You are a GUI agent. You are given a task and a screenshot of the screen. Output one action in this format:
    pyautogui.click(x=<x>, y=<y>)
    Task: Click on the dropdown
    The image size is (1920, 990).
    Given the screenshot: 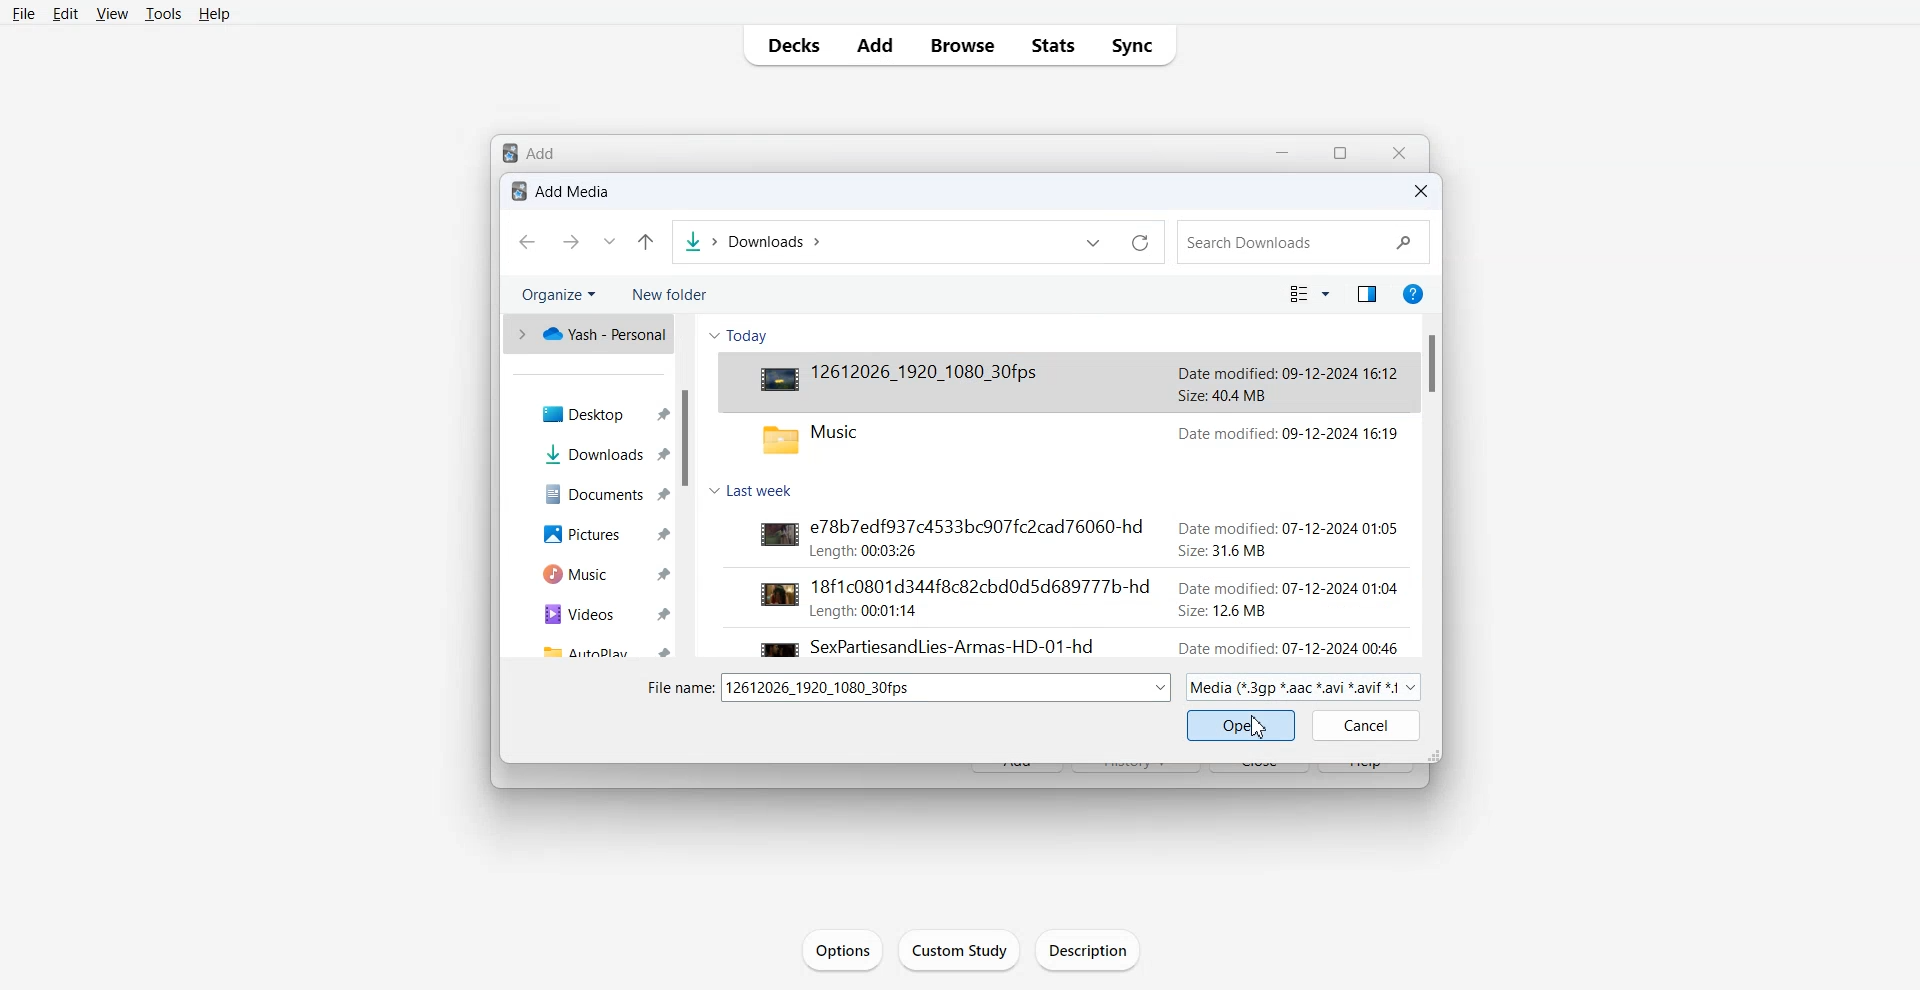 What is the action you would take?
    pyautogui.click(x=949, y=689)
    